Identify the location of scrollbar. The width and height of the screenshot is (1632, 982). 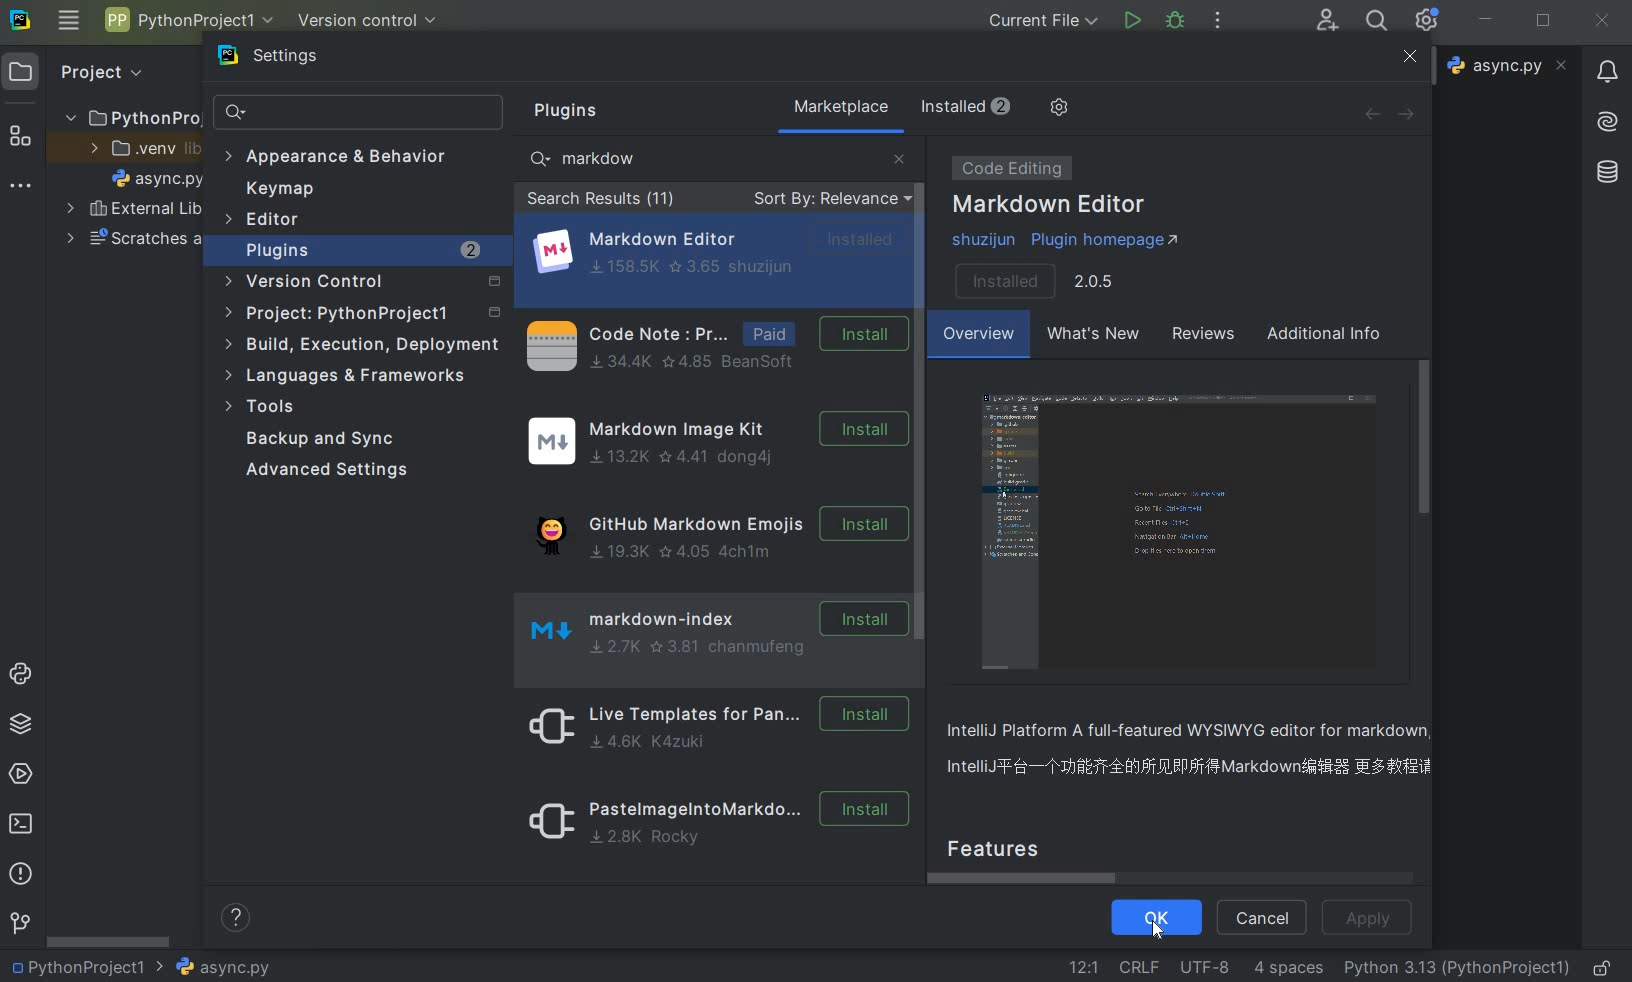
(1030, 878).